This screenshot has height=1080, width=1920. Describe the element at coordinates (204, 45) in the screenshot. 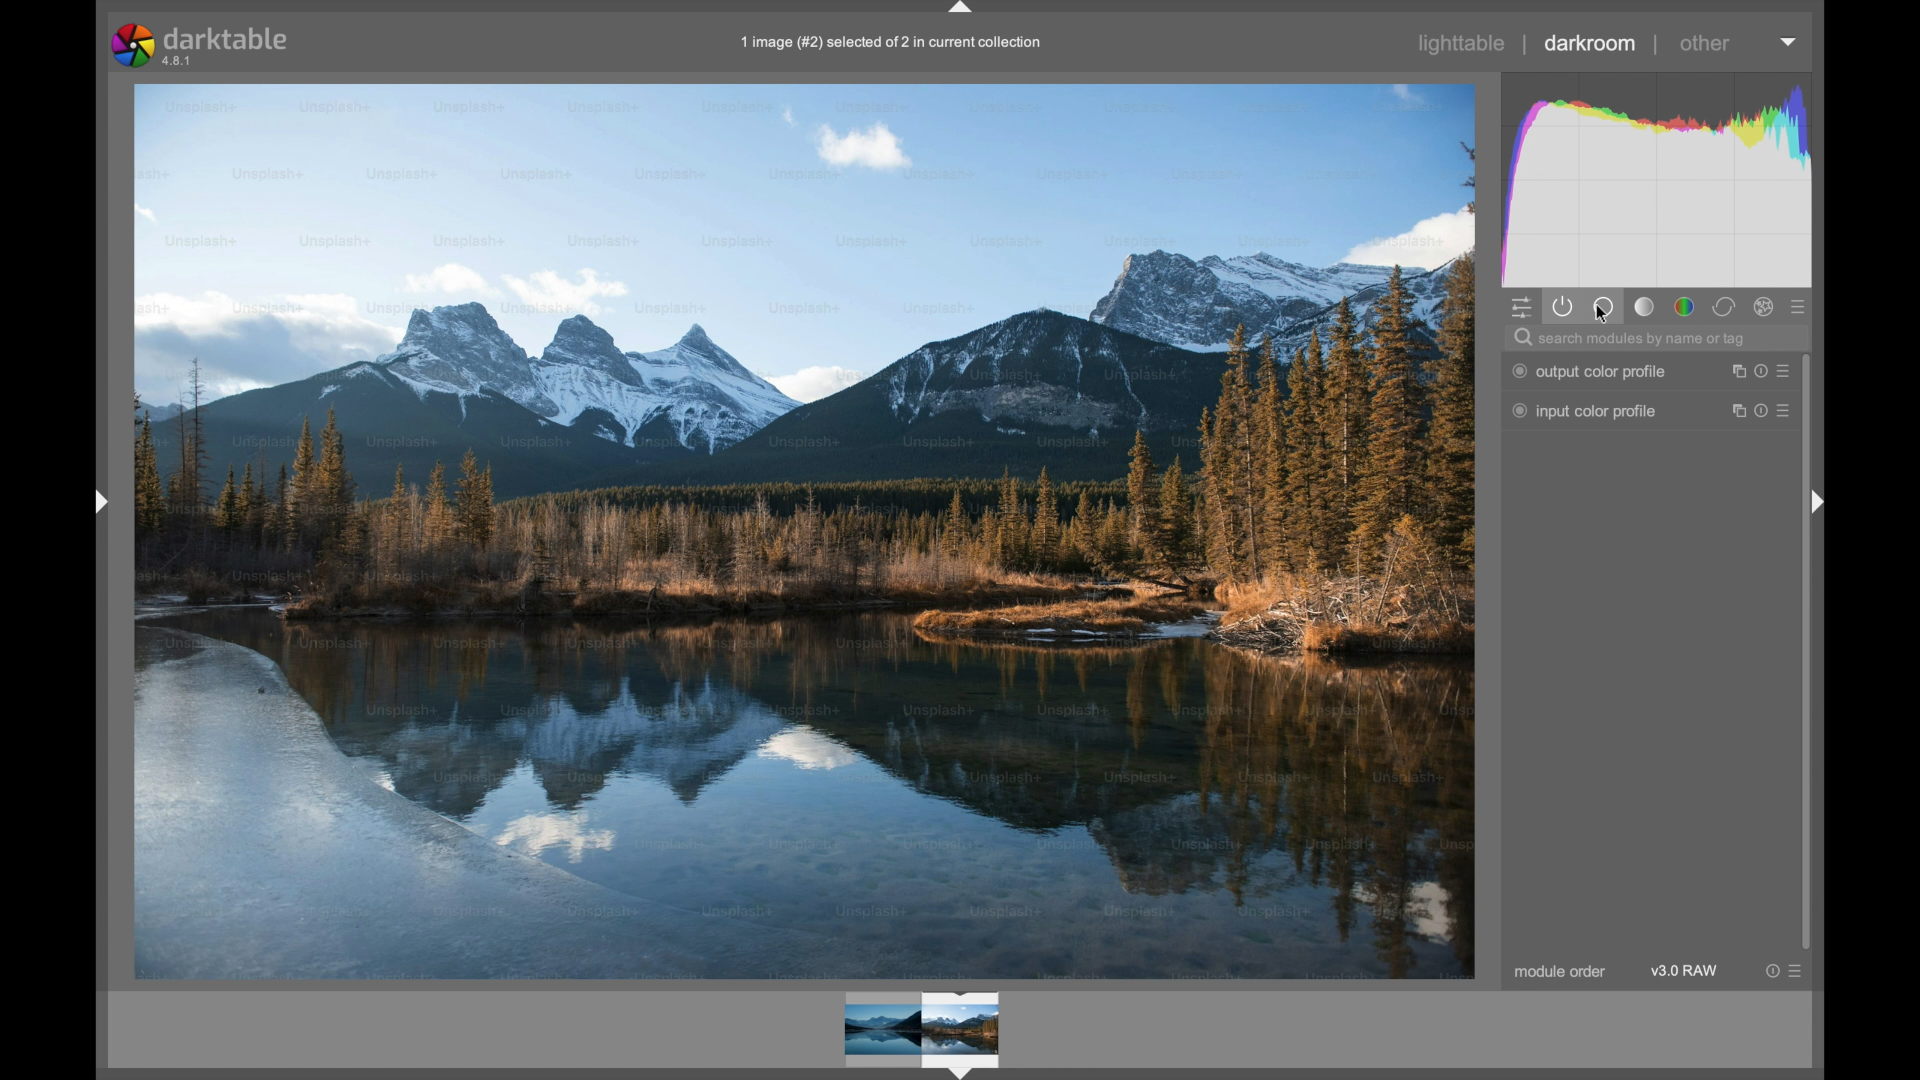

I see `darktable 4.8.1` at that location.